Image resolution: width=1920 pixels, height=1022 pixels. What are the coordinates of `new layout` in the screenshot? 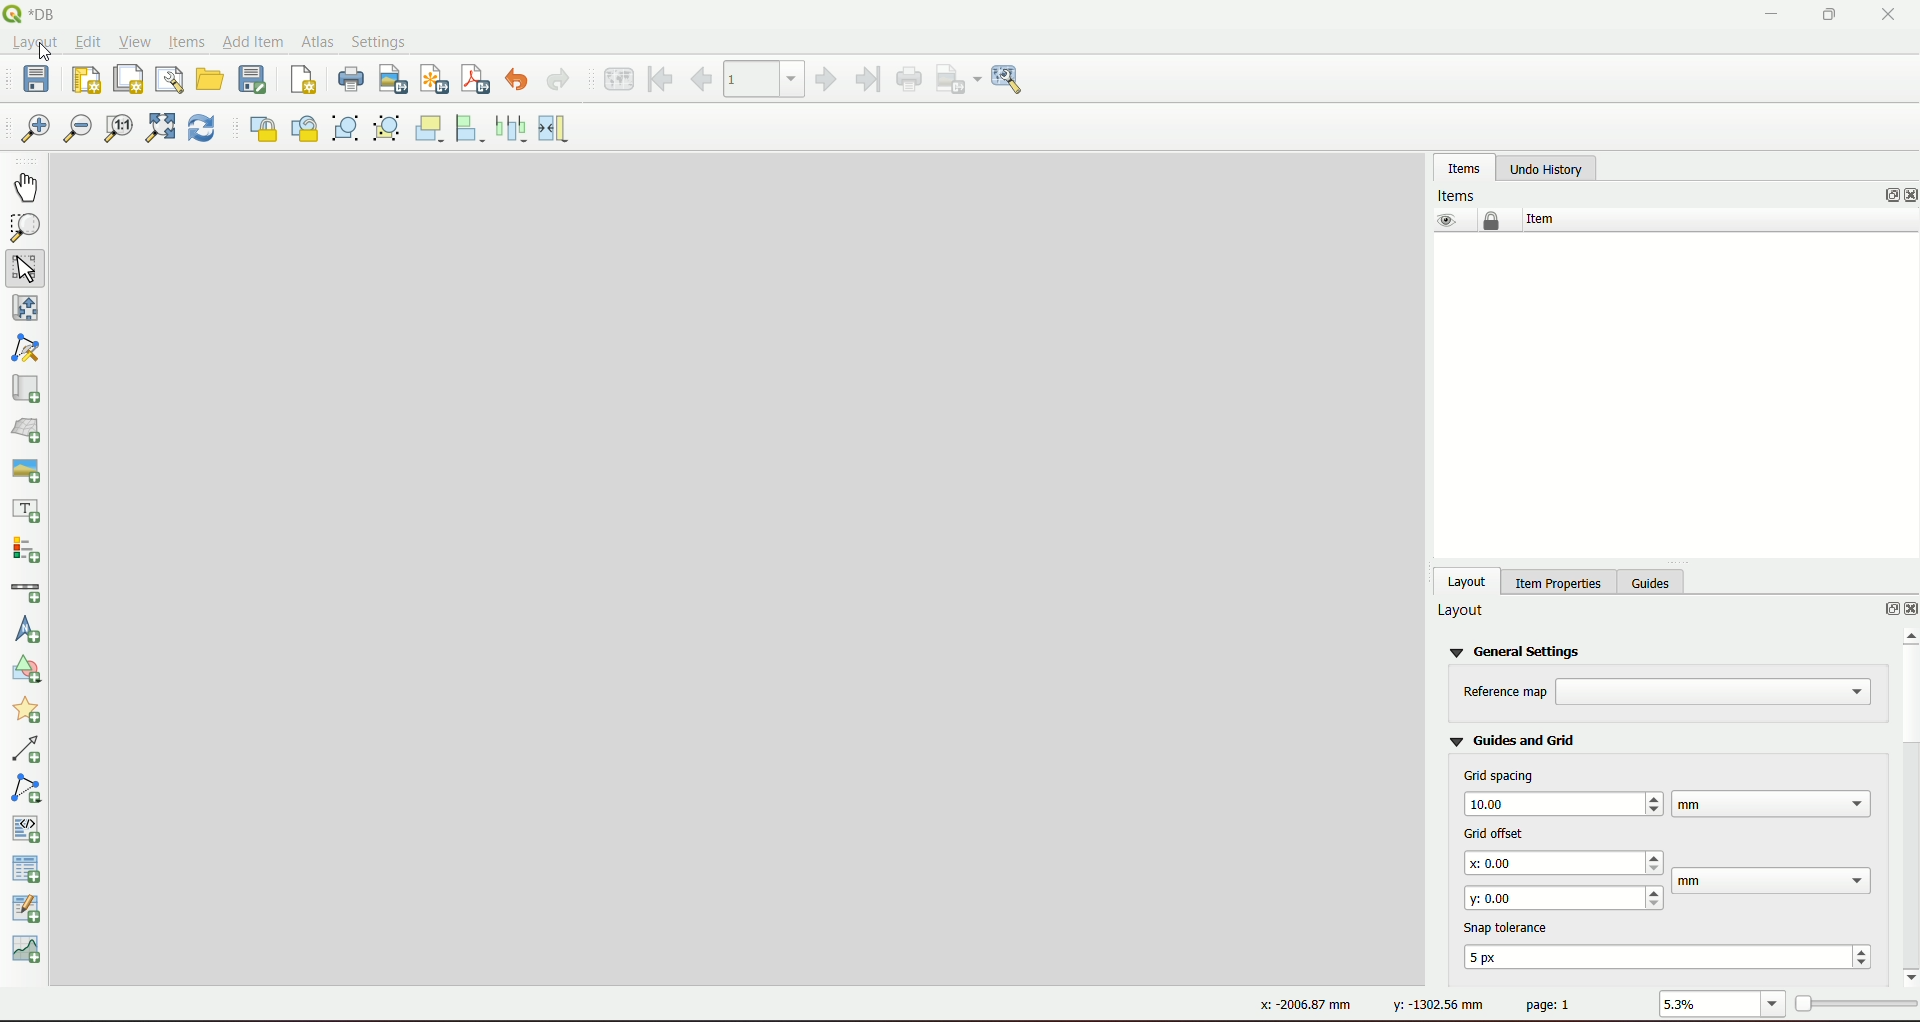 It's located at (86, 77).